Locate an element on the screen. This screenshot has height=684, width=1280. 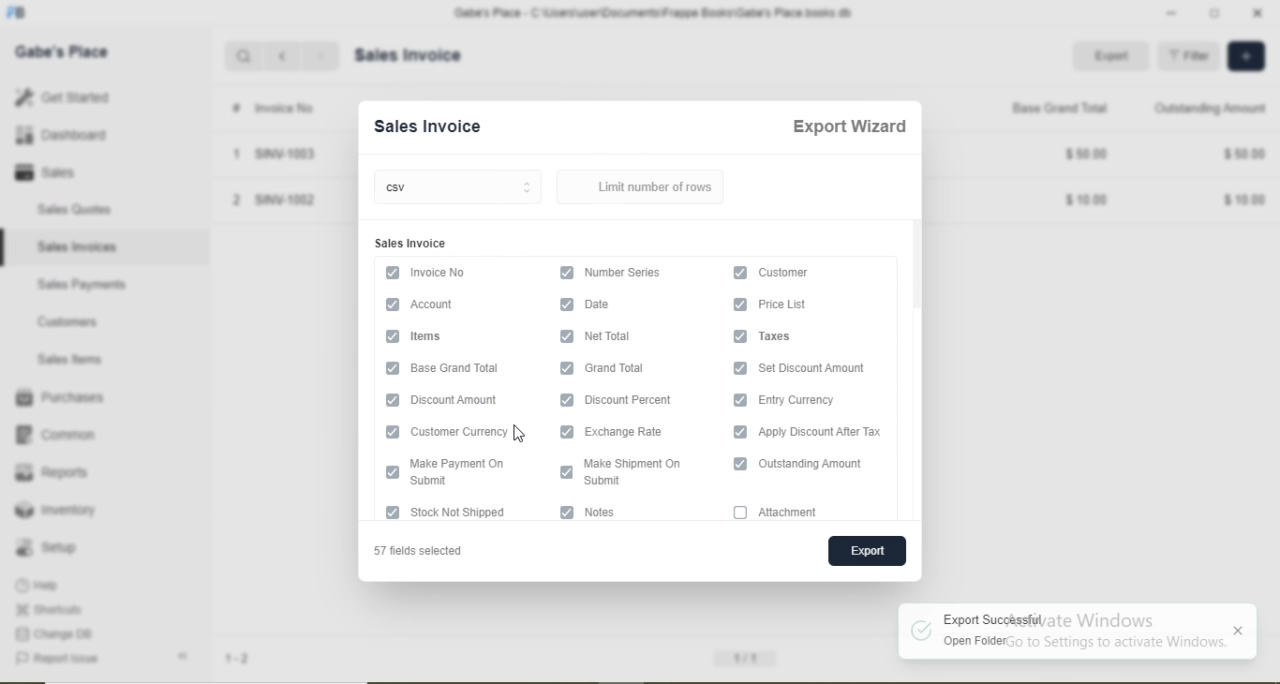
Customers is located at coordinates (69, 320).